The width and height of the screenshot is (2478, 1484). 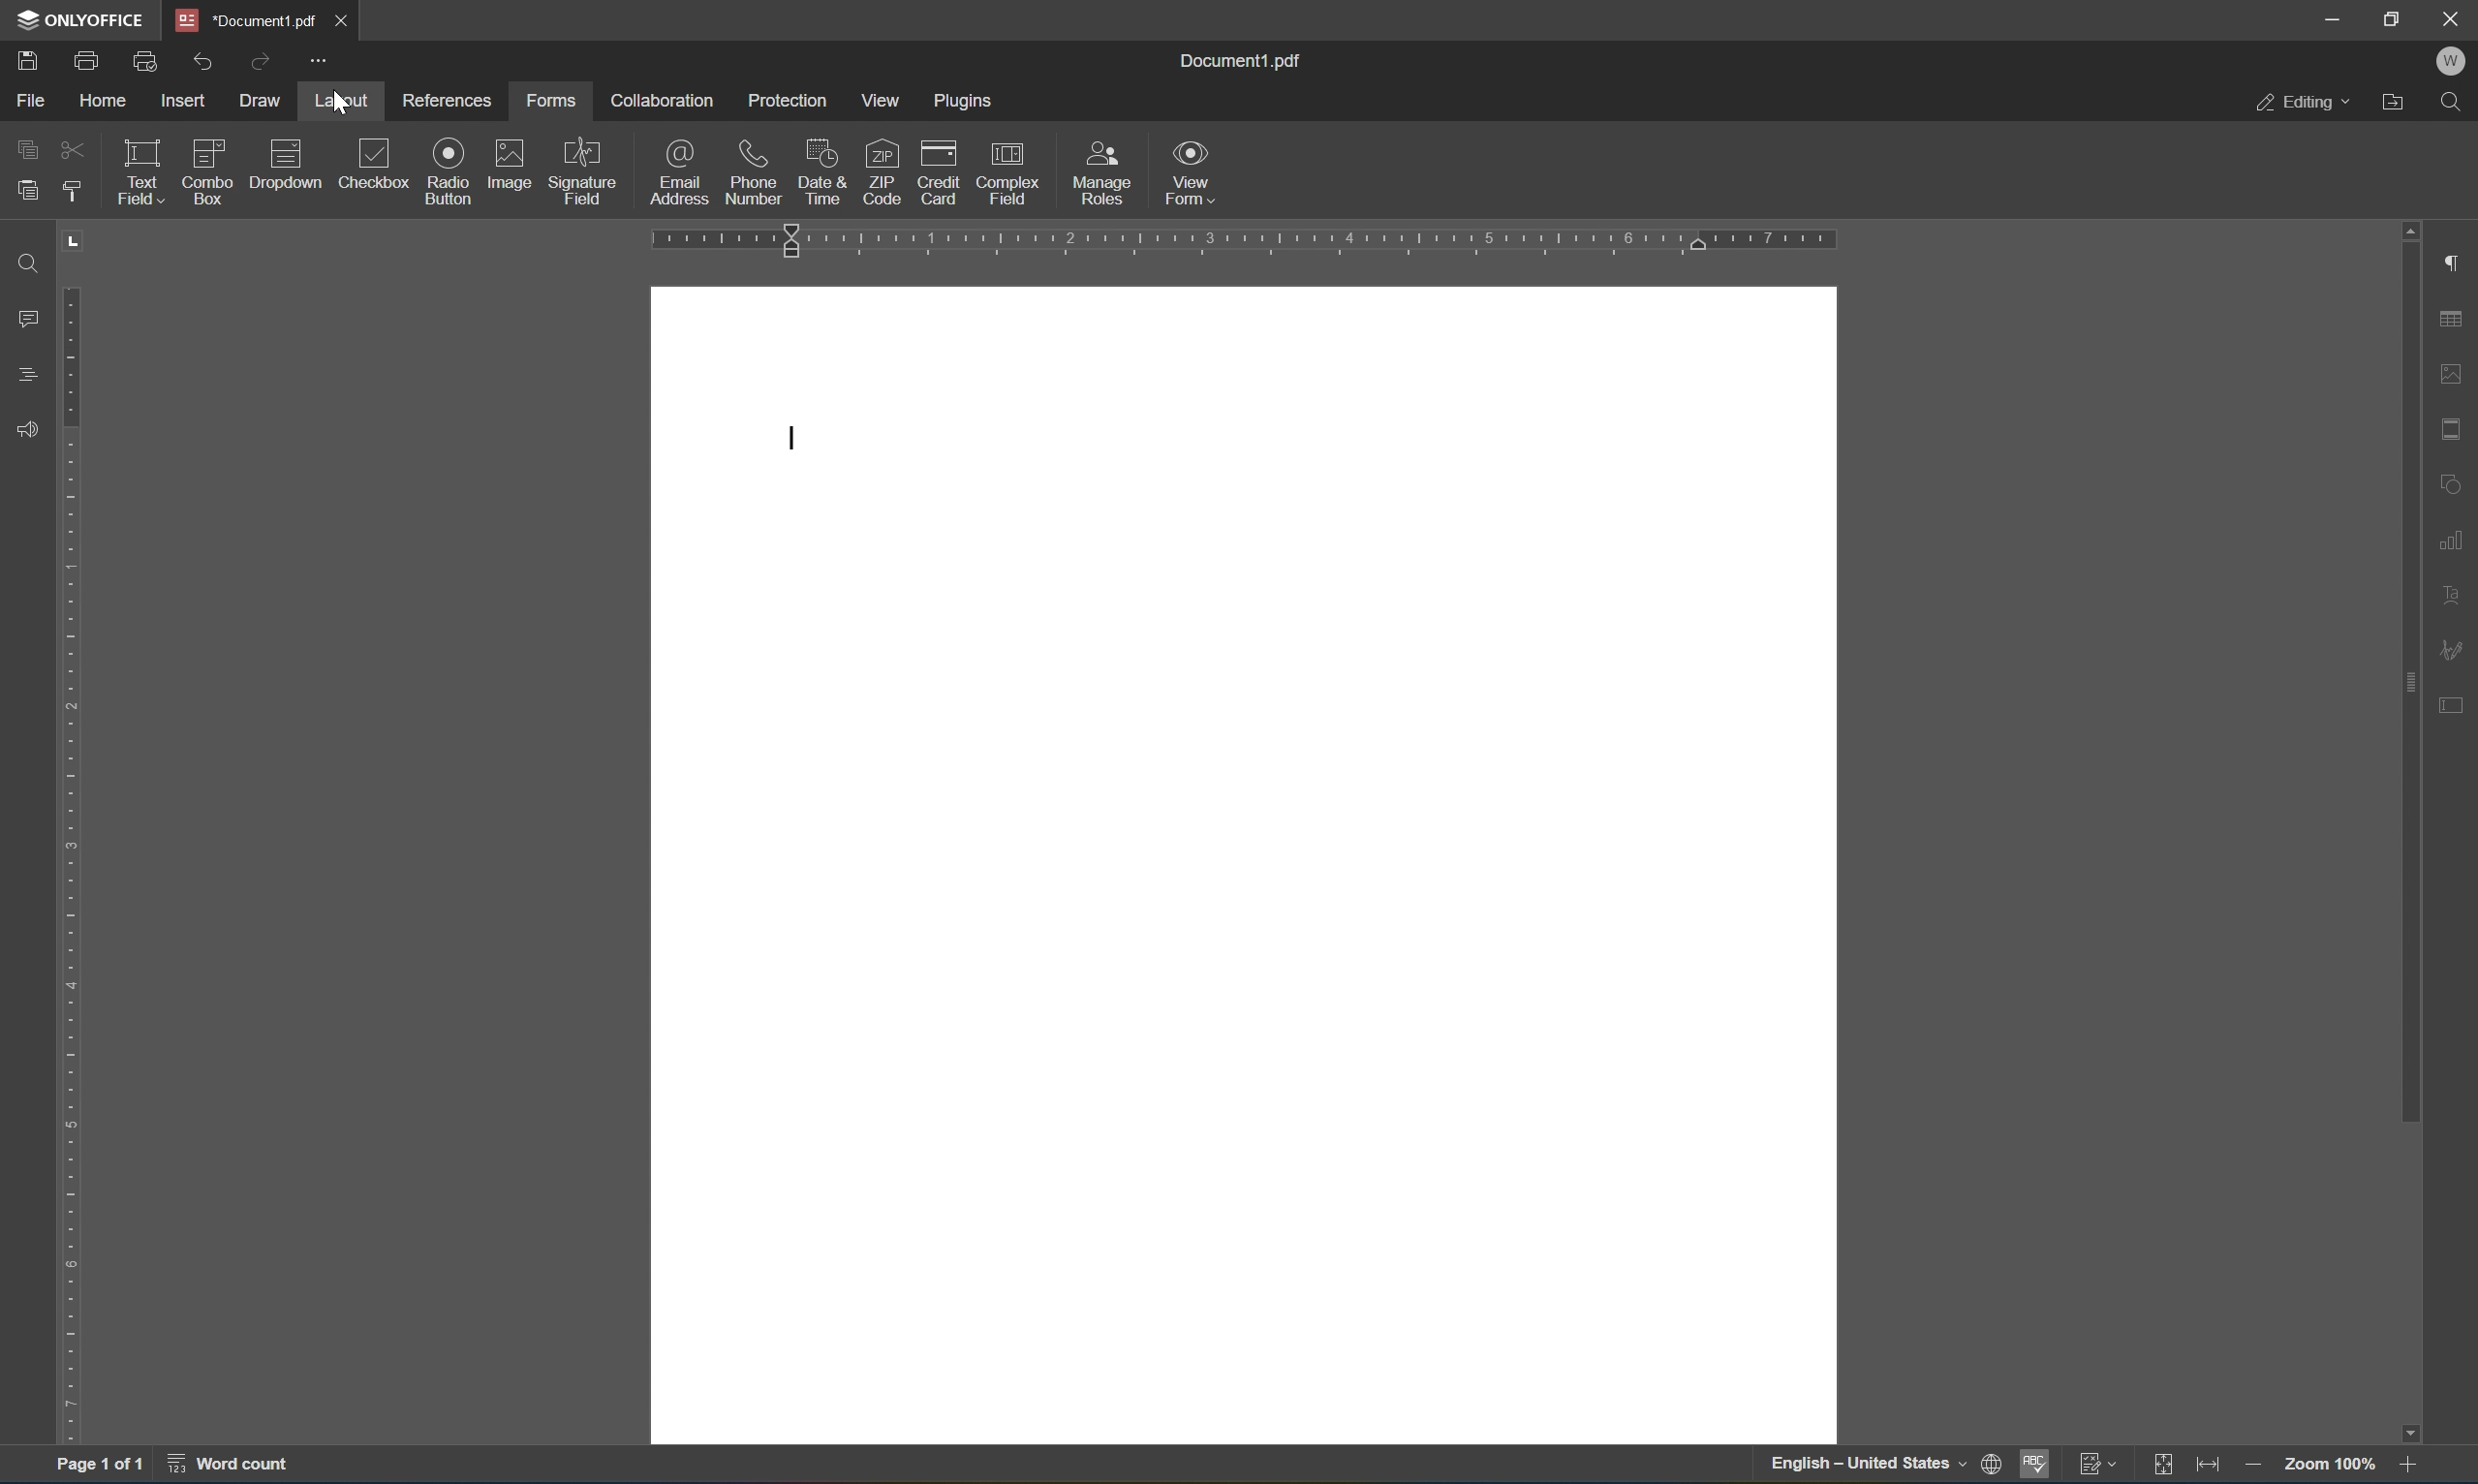 I want to click on table settings, so click(x=2453, y=319).